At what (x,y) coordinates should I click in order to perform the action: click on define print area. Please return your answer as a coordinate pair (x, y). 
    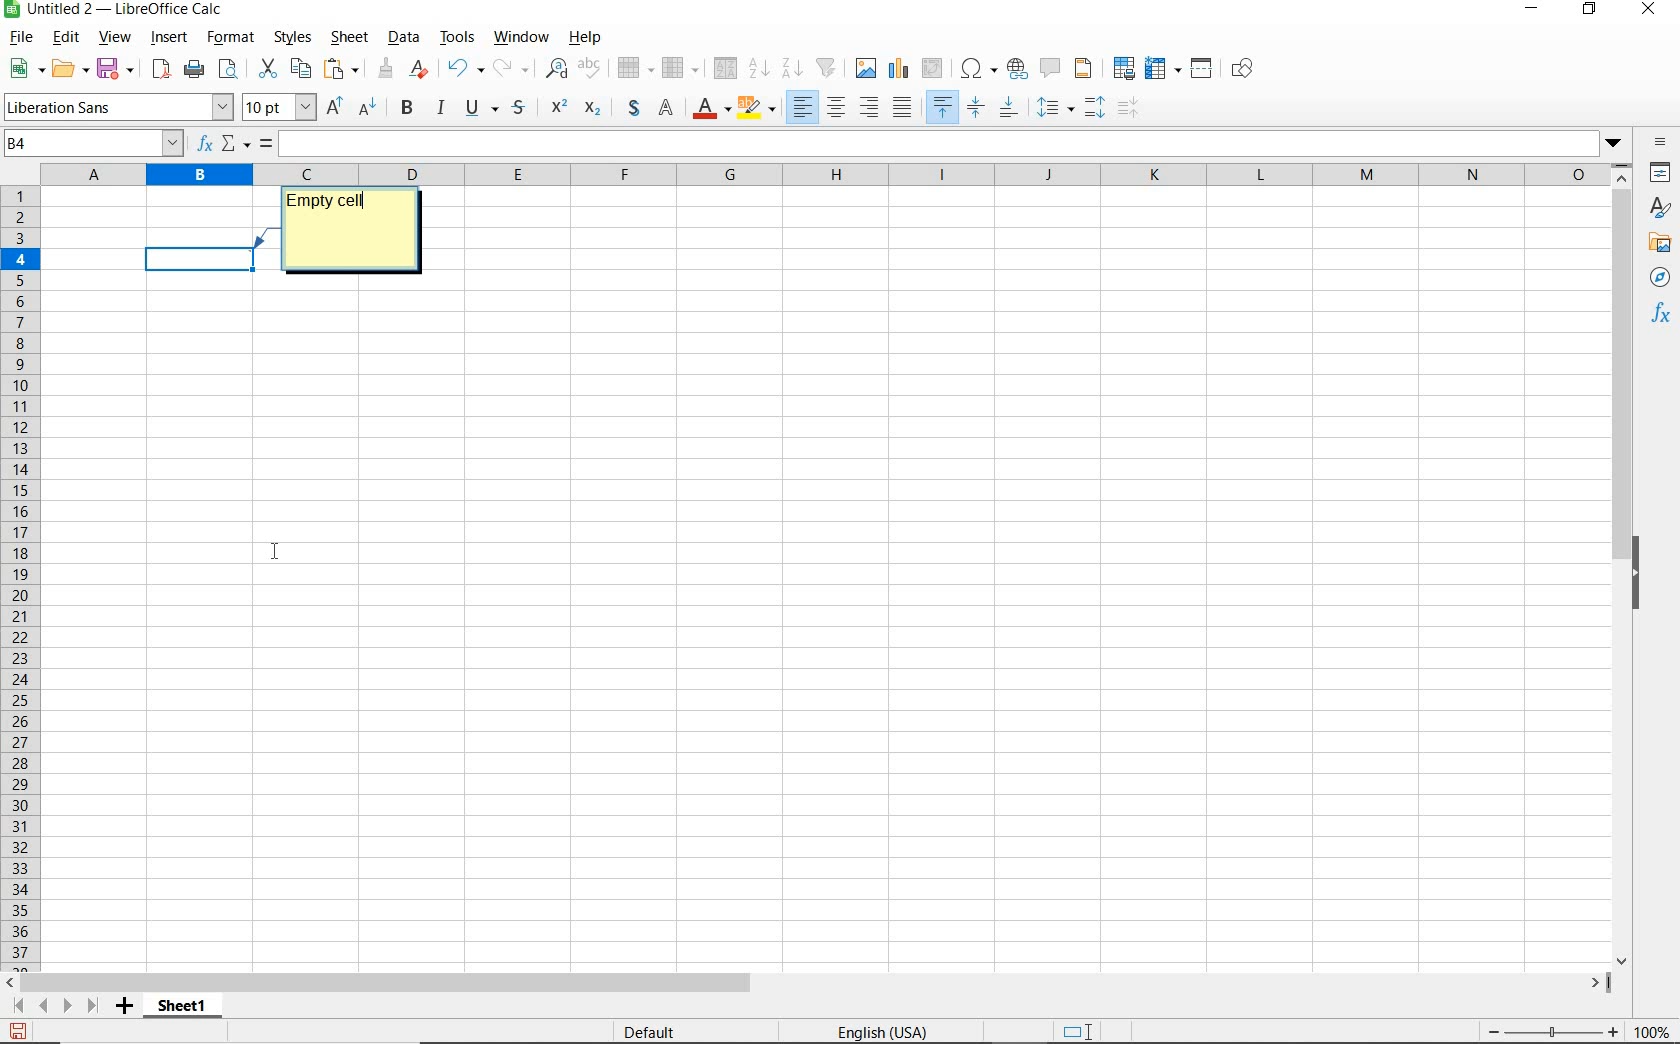
    Looking at the image, I should click on (1124, 67).